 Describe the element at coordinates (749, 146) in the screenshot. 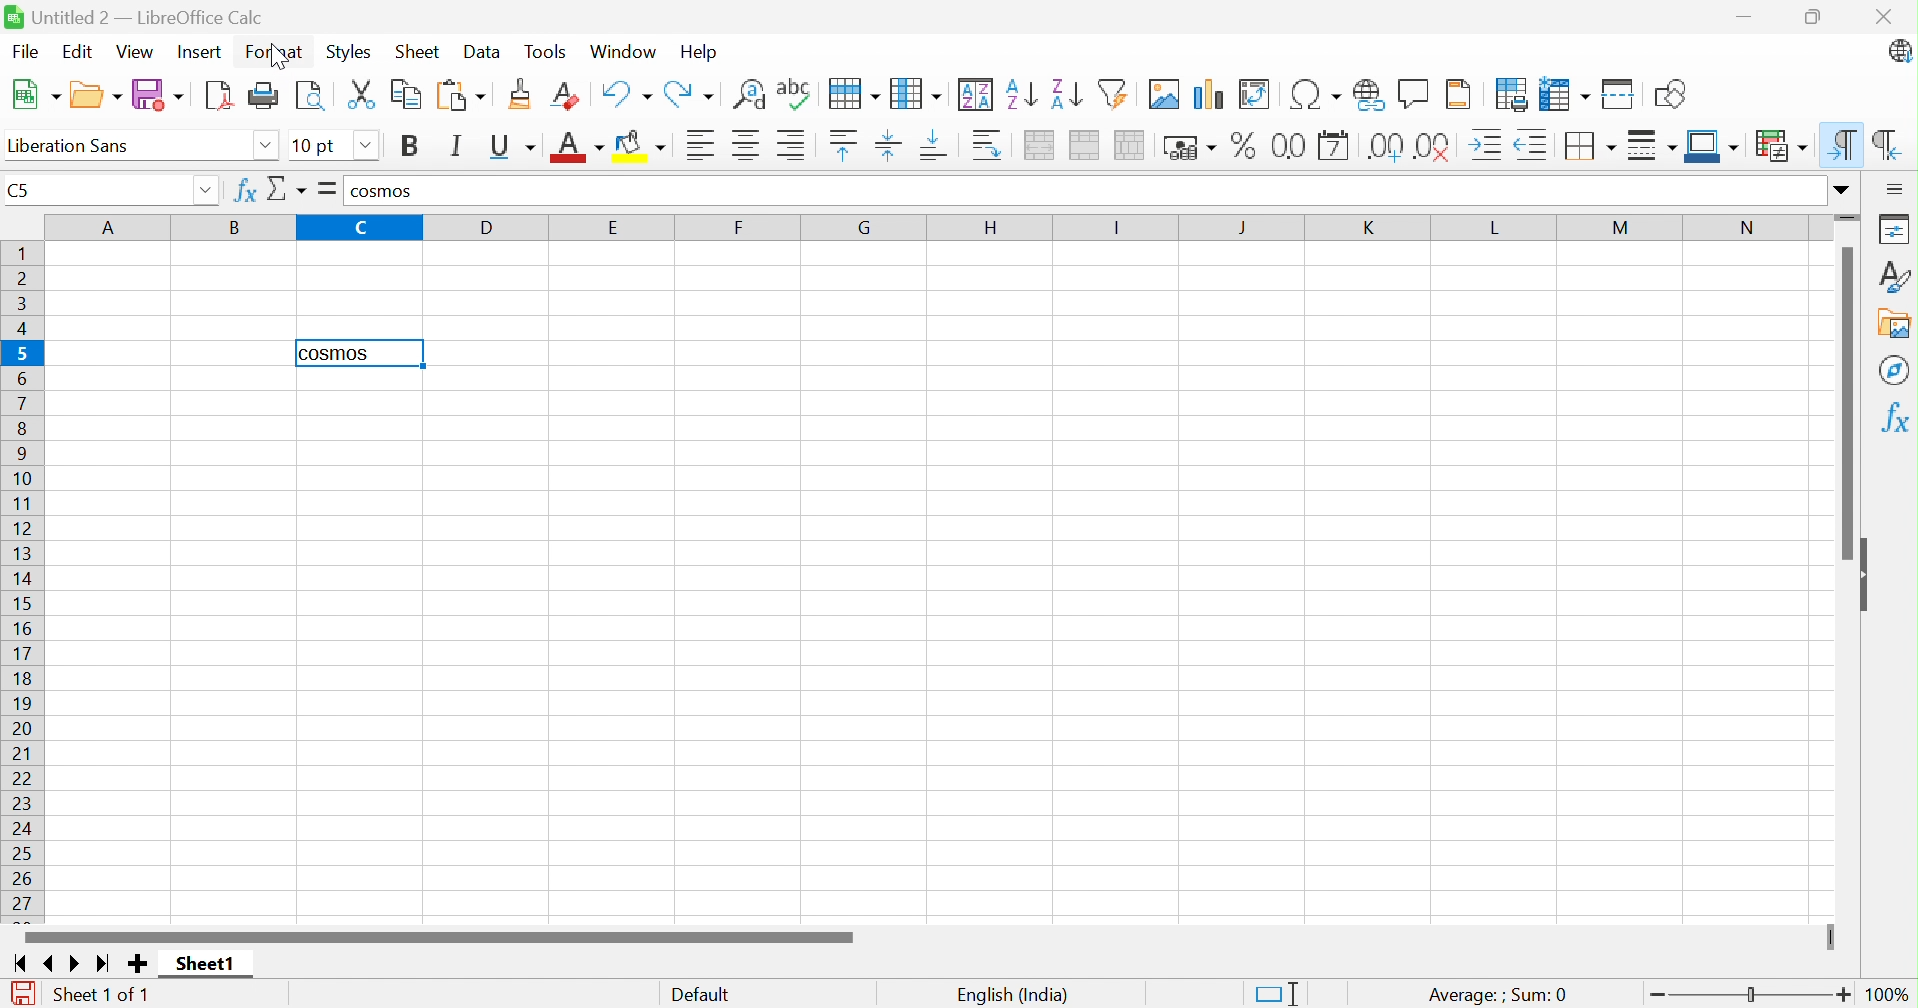

I see `Align center` at that location.